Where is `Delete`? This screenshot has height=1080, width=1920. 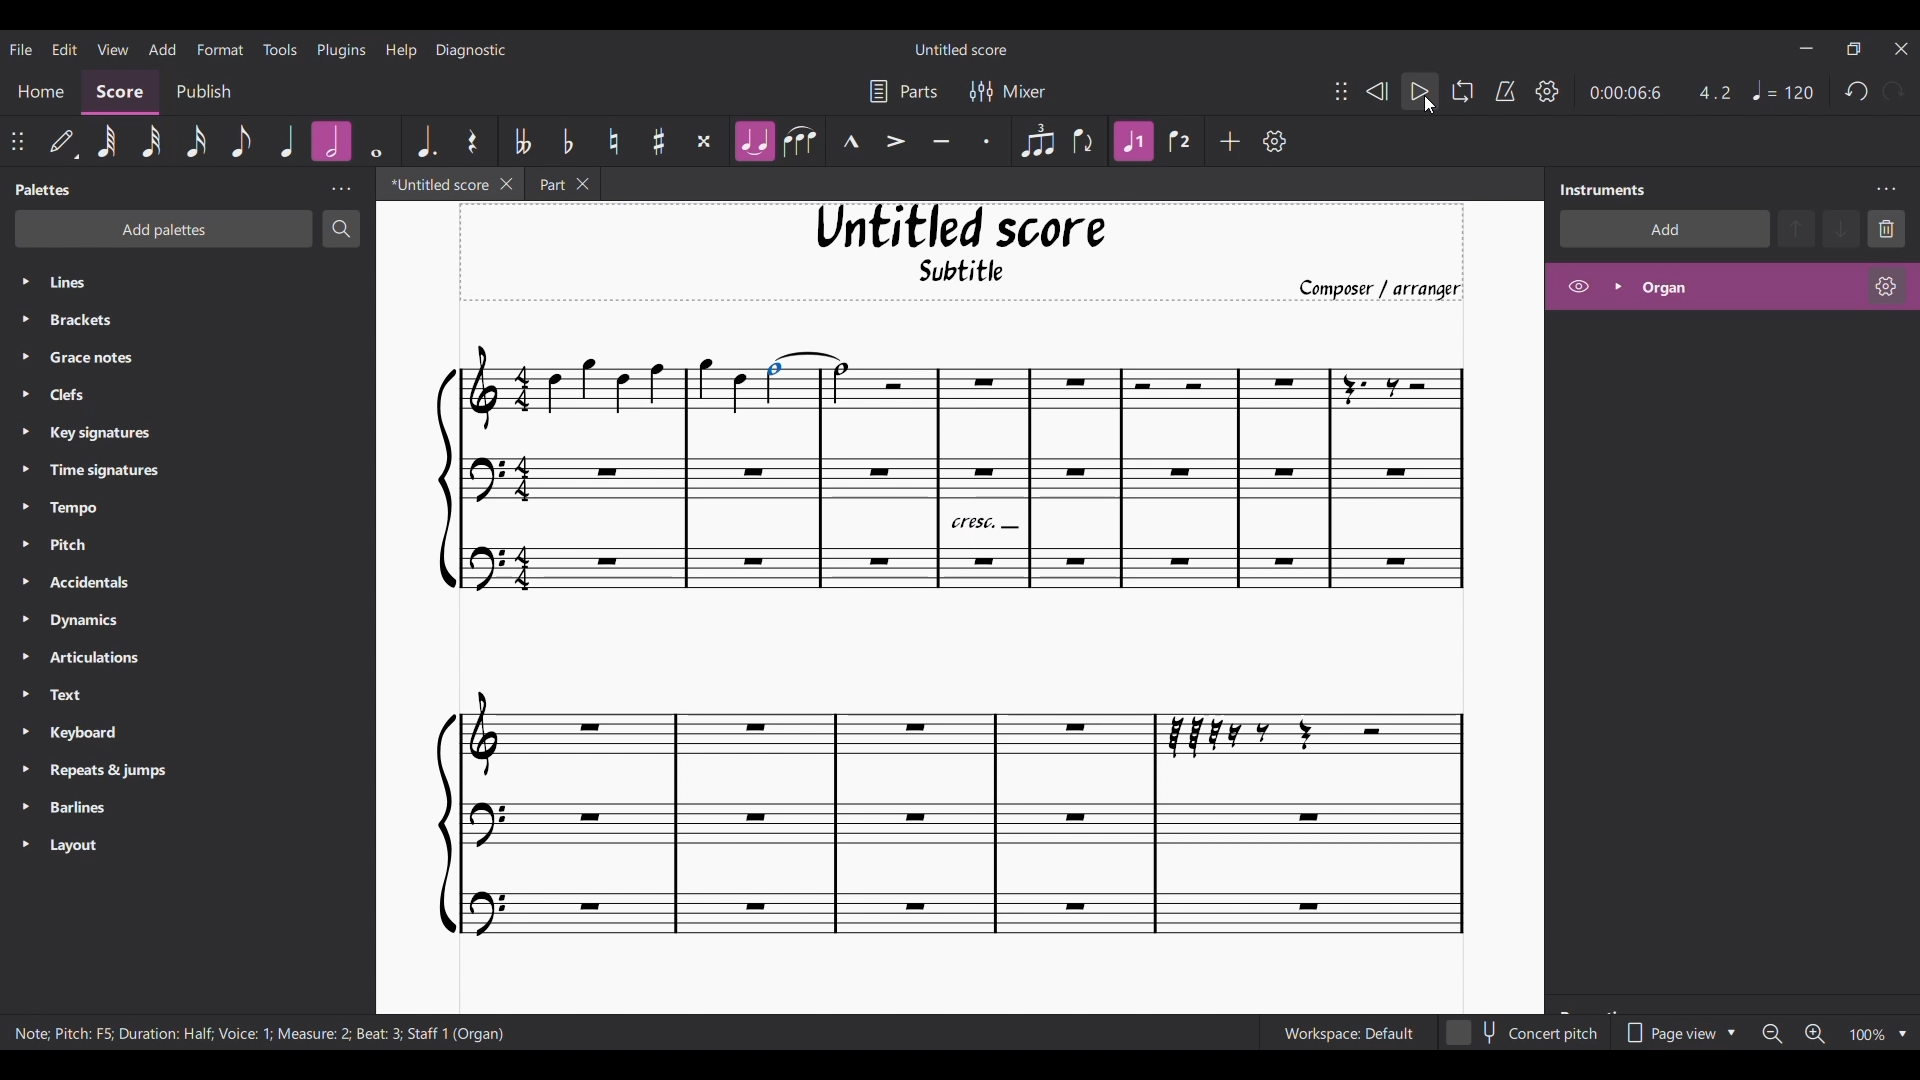
Delete is located at coordinates (1886, 229).